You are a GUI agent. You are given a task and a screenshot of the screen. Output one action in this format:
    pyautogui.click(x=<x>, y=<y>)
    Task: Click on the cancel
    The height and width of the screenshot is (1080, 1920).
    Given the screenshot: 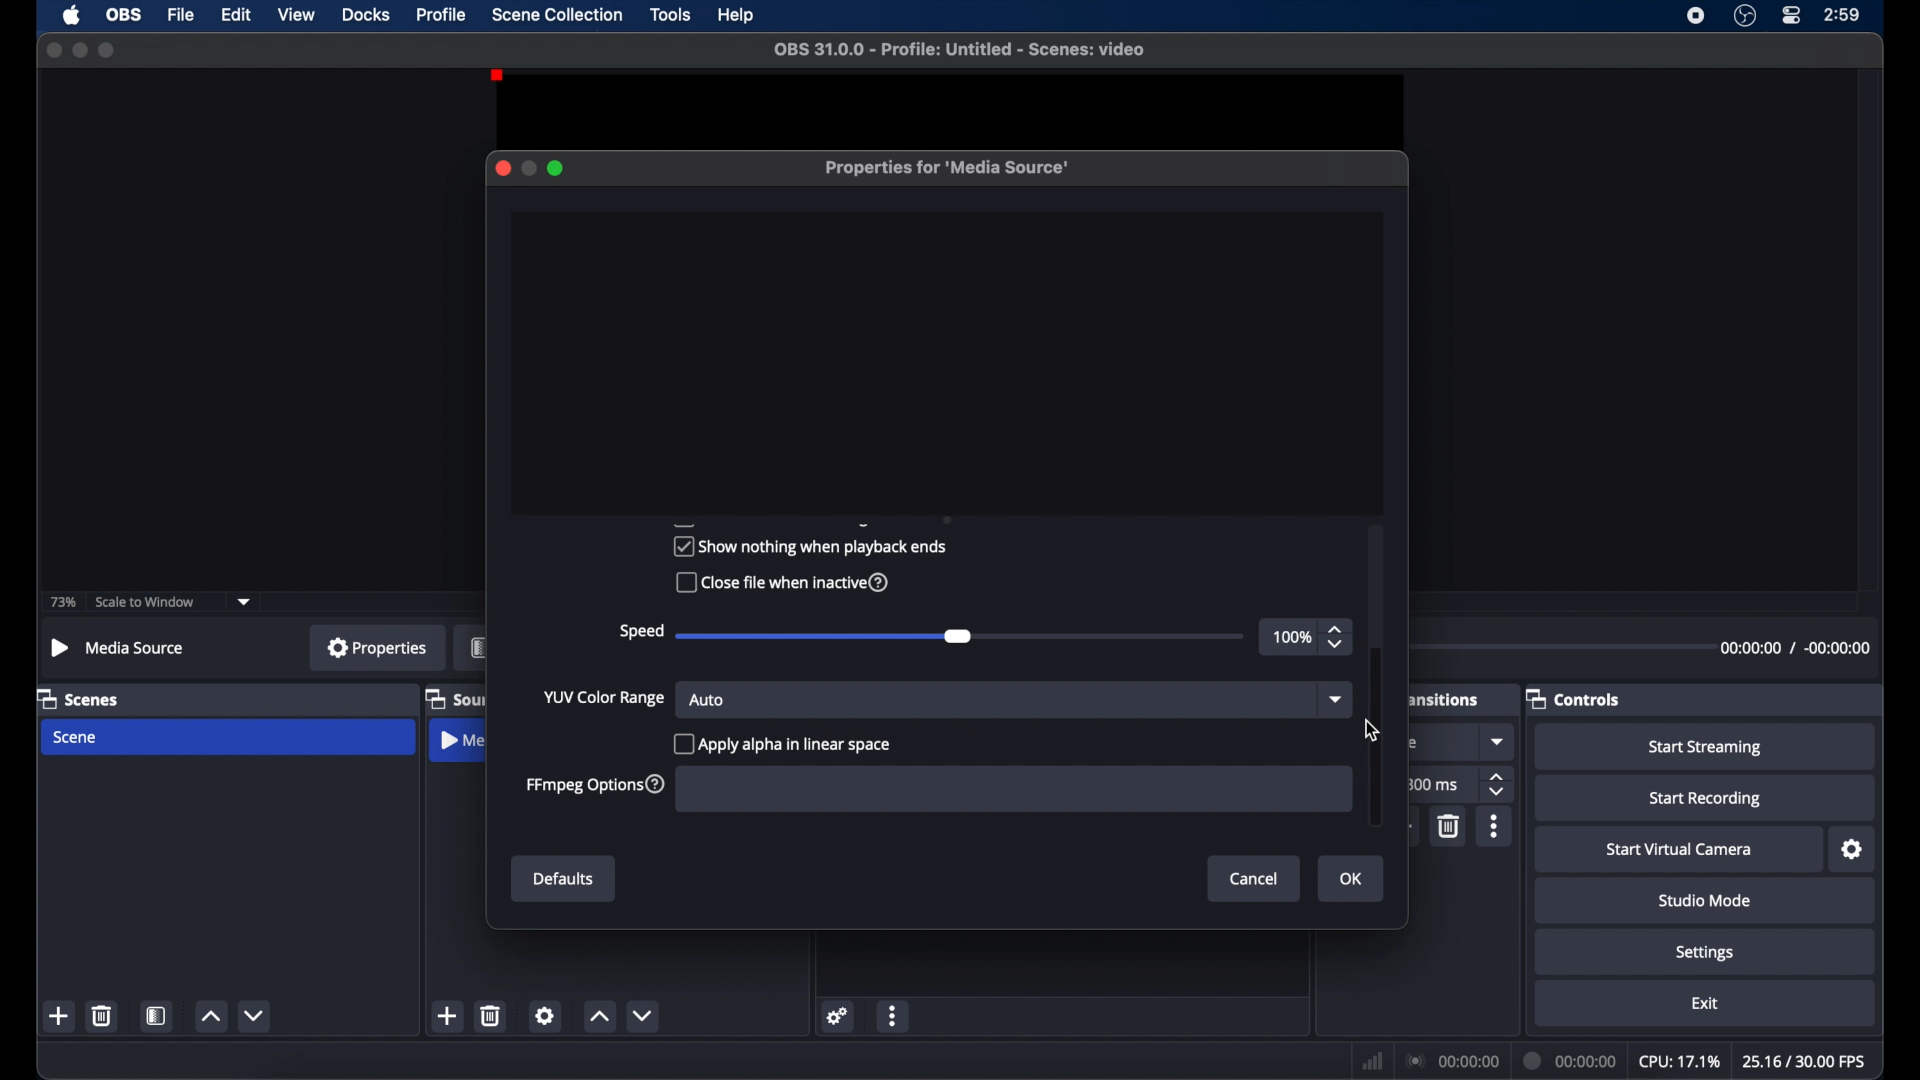 What is the action you would take?
    pyautogui.click(x=1255, y=880)
    